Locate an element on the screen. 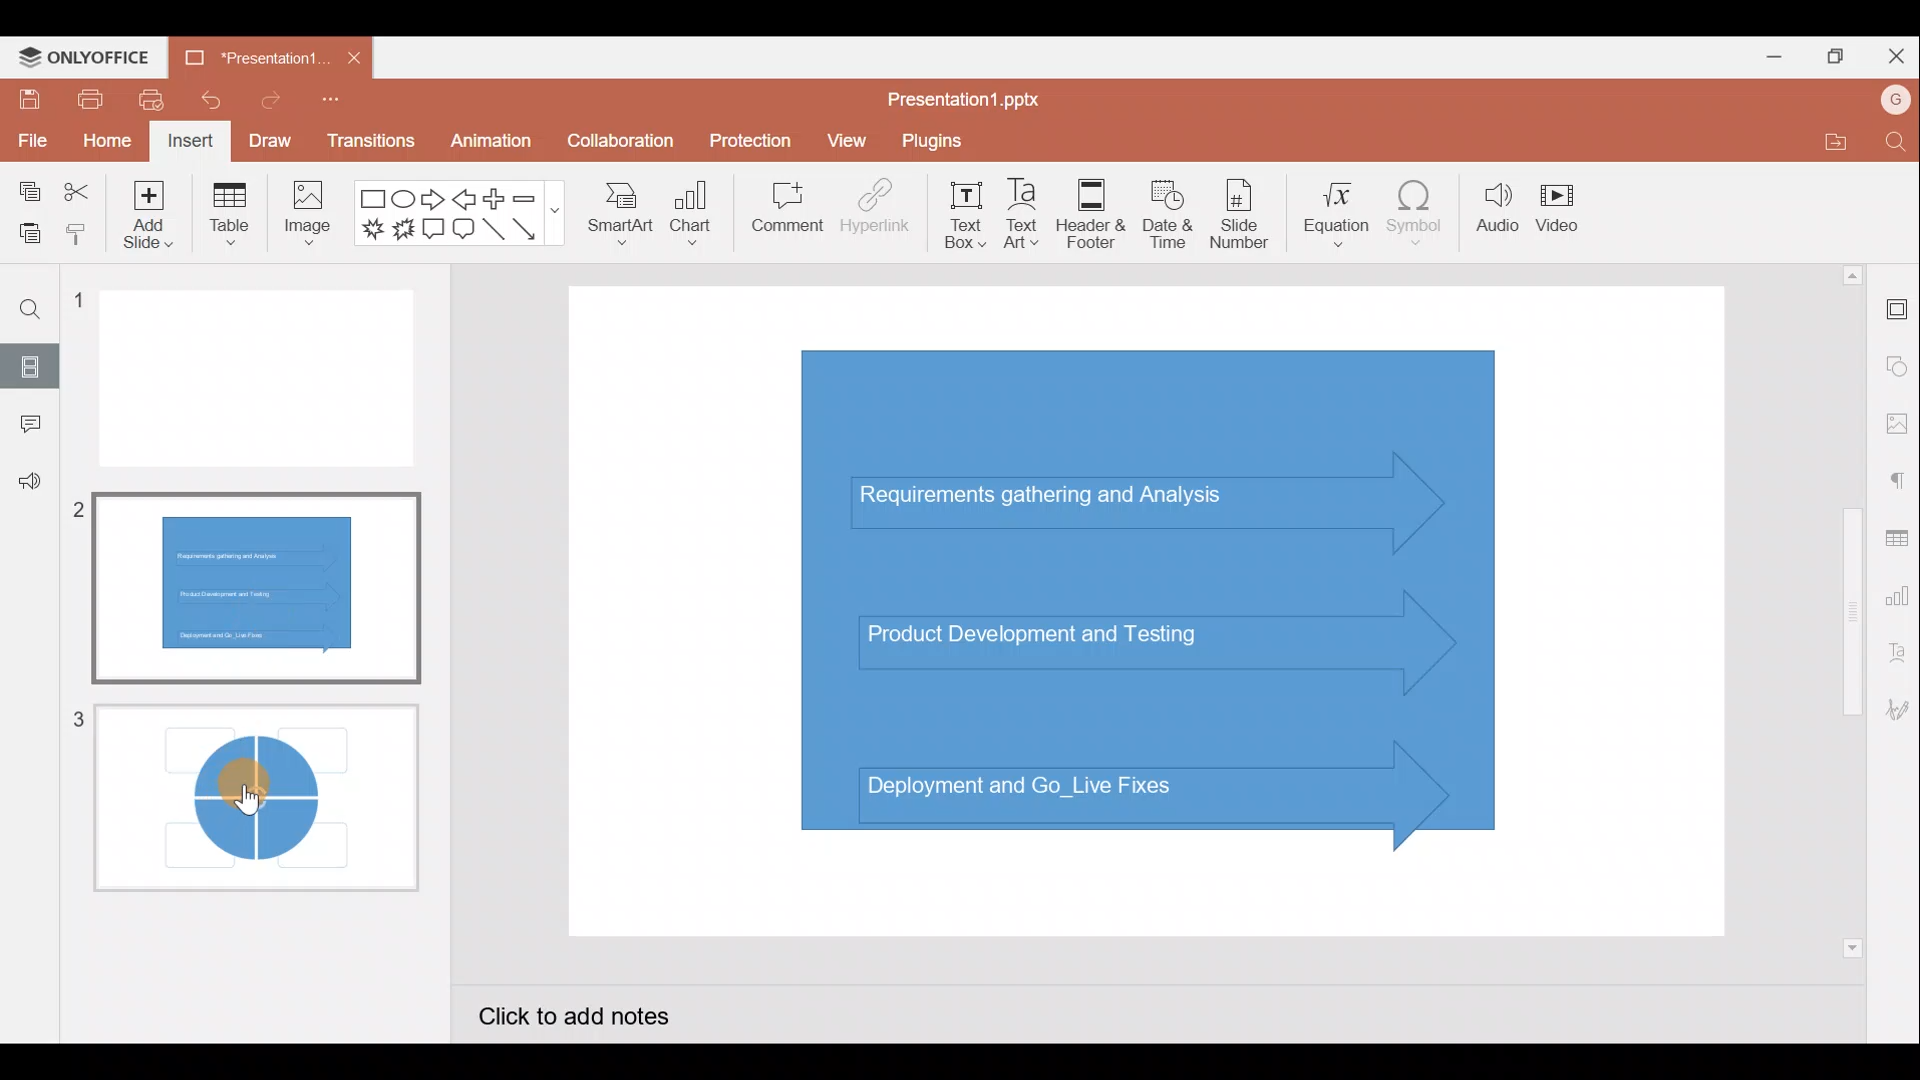 Image resolution: width=1920 pixels, height=1080 pixels. Slide 3 is located at coordinates (252, 804).